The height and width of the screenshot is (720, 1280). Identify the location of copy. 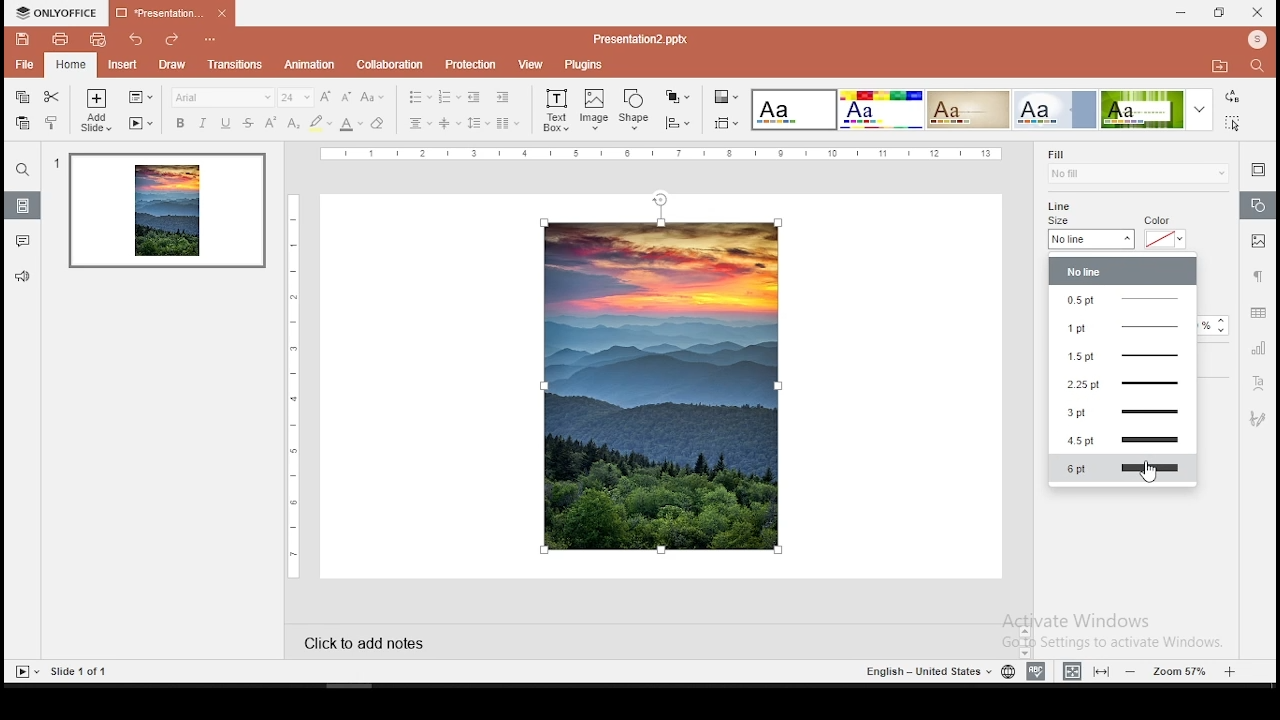
(20, 98).